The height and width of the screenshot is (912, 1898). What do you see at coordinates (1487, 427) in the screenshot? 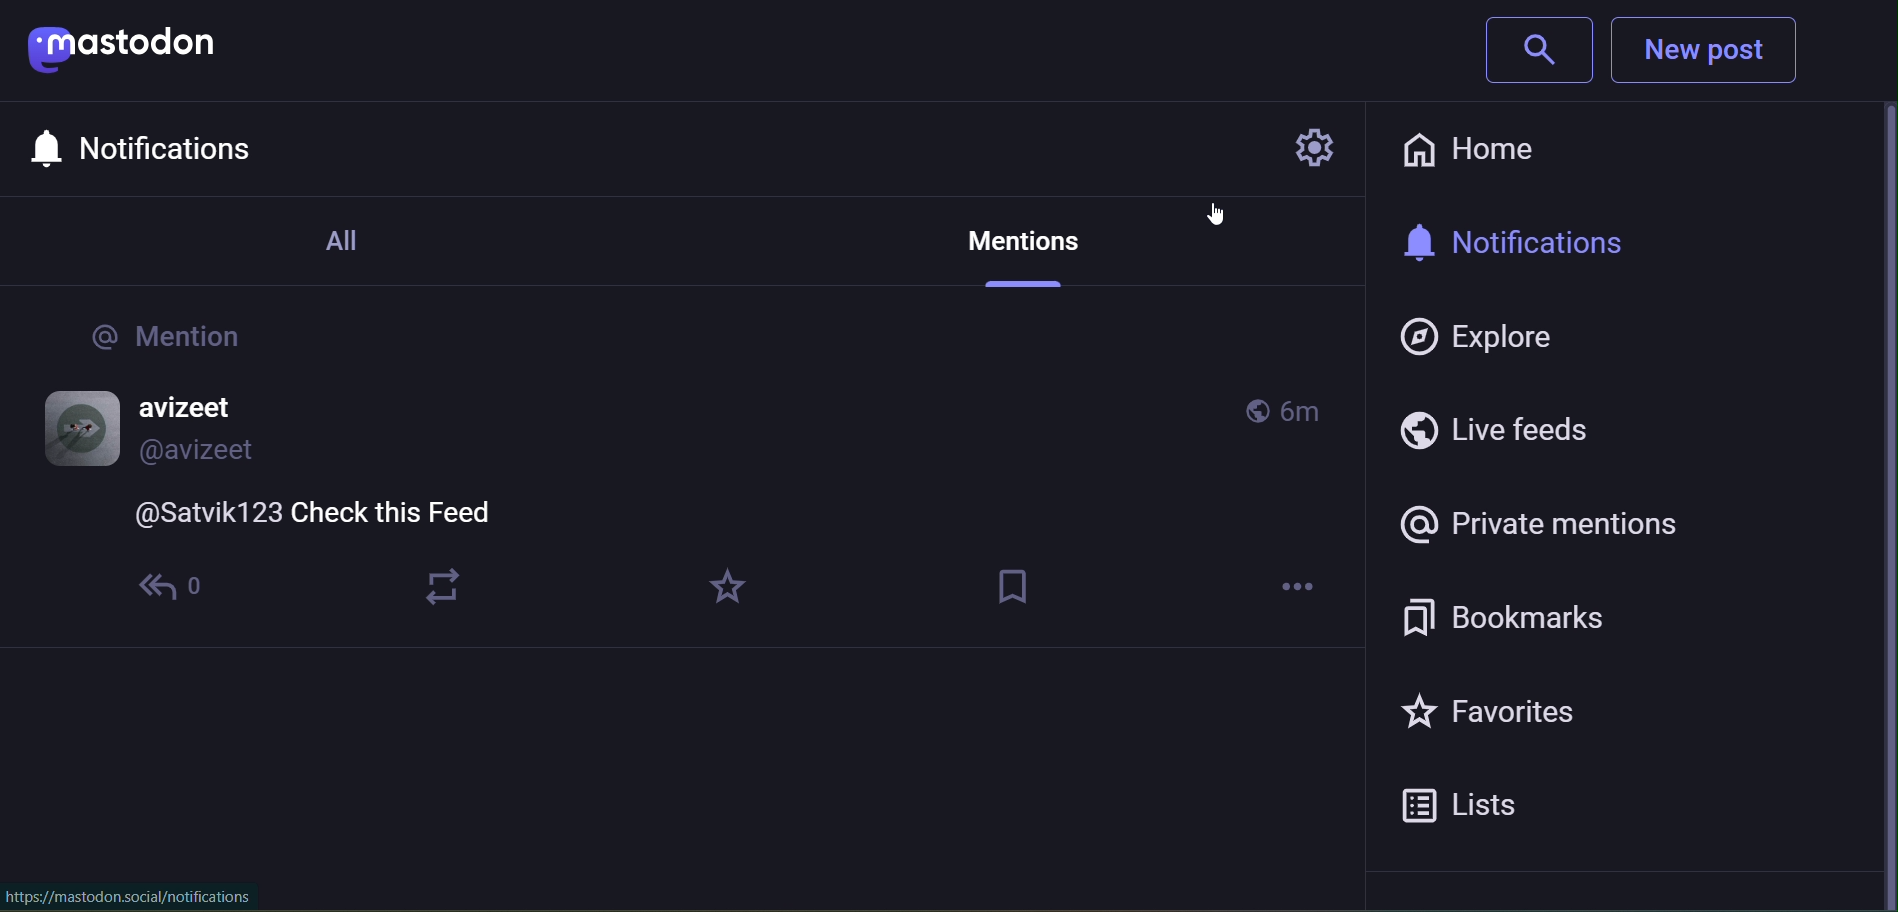
I see `Live Feeds` at bounding box center [1487, 427].